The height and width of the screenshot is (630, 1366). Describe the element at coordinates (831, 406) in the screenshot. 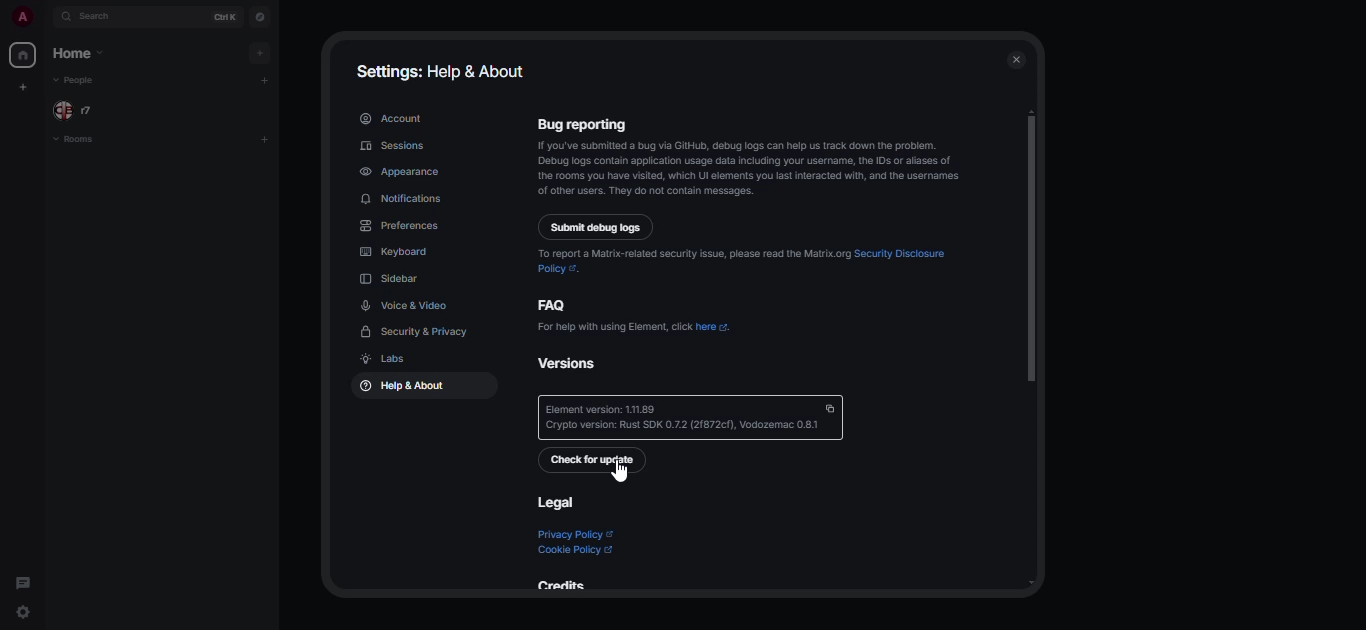

I see `copy` at that location.